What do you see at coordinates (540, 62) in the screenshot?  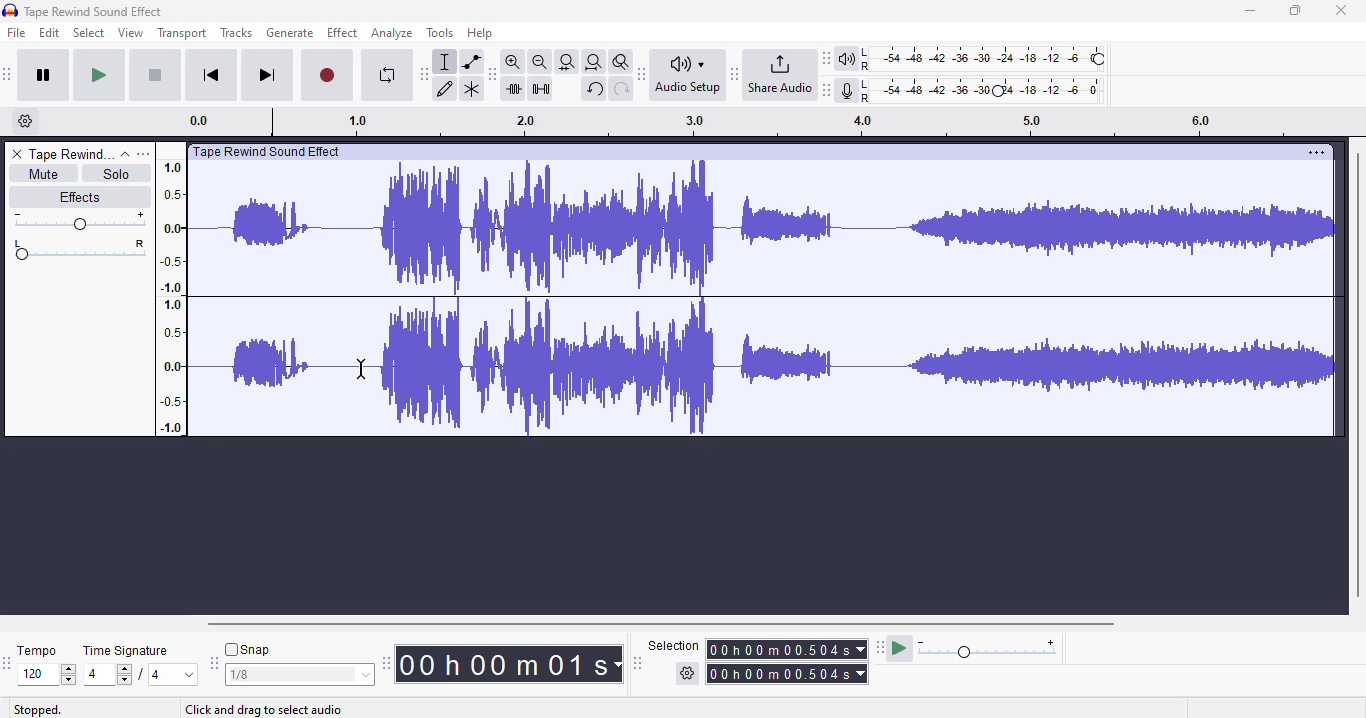 I see `zoom out` at bounding box center [540, 62].